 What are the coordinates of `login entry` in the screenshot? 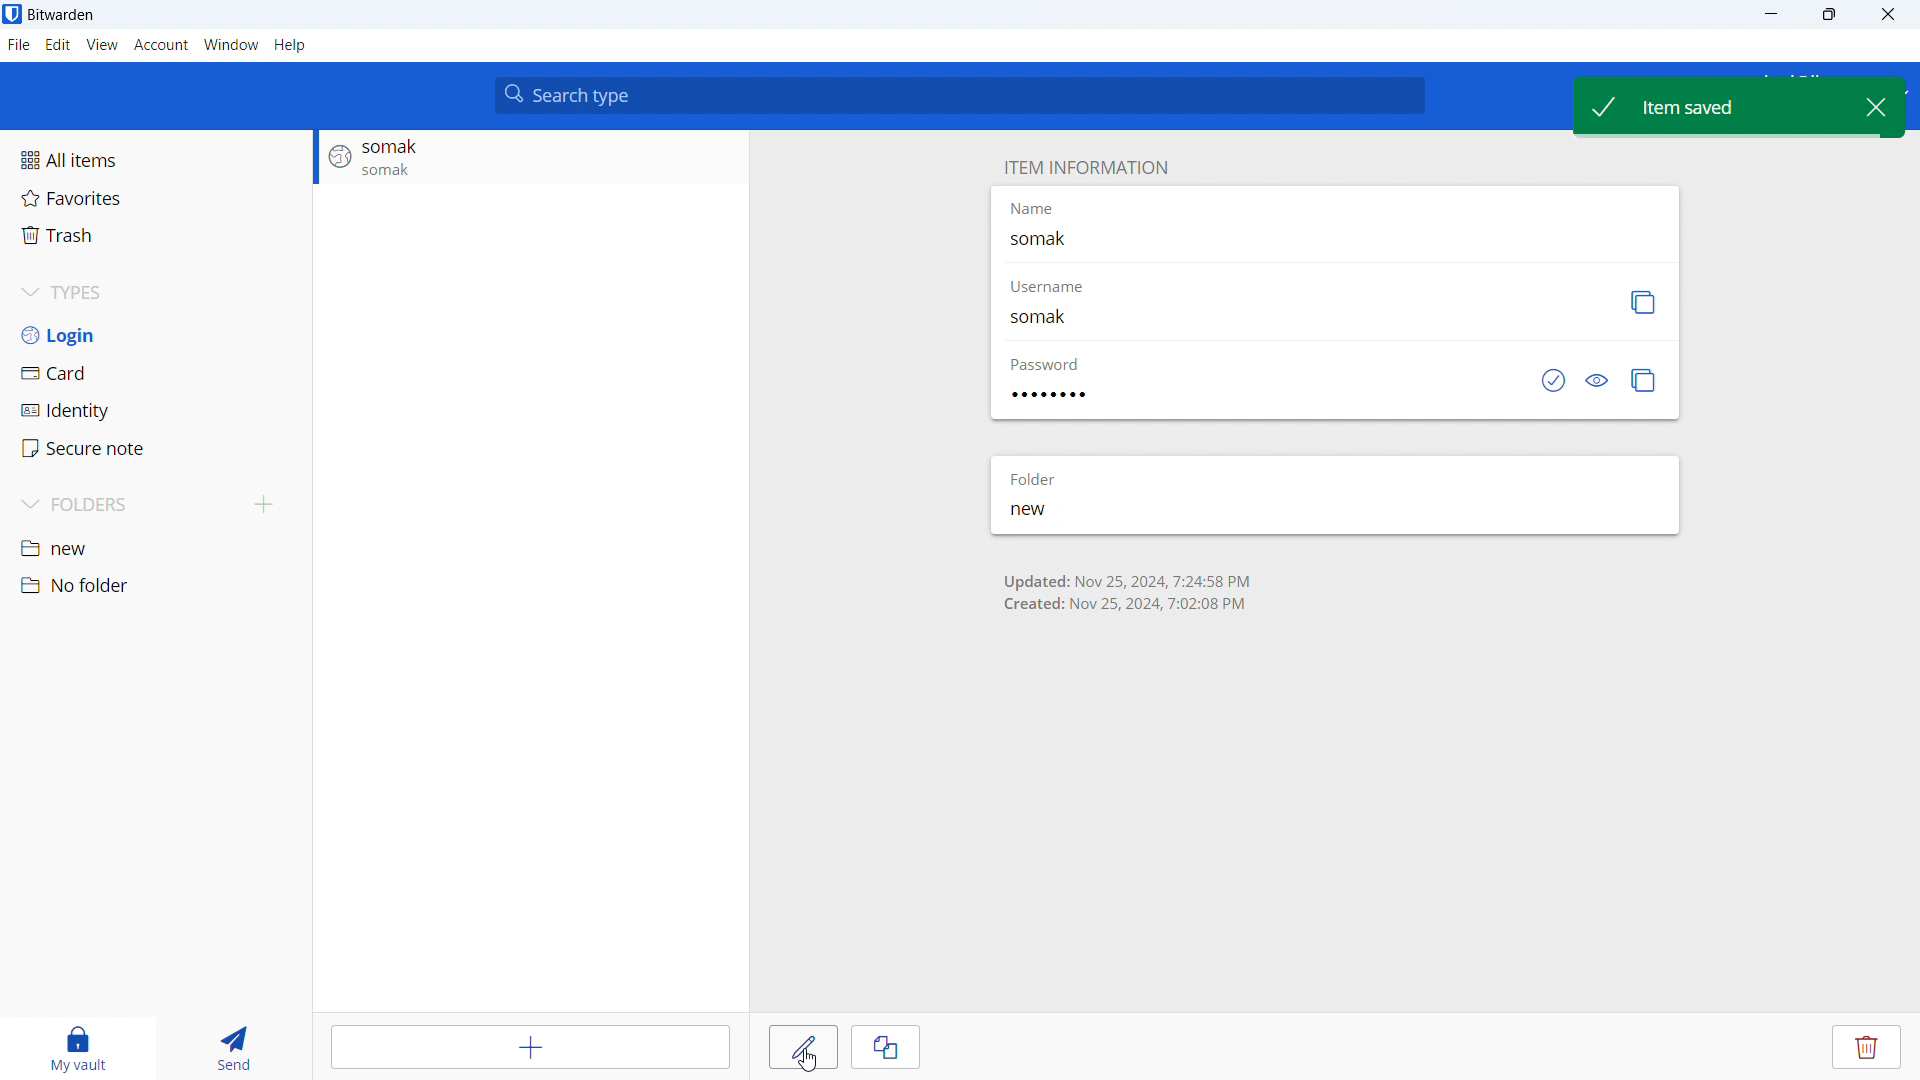 It's located at (530, 158).